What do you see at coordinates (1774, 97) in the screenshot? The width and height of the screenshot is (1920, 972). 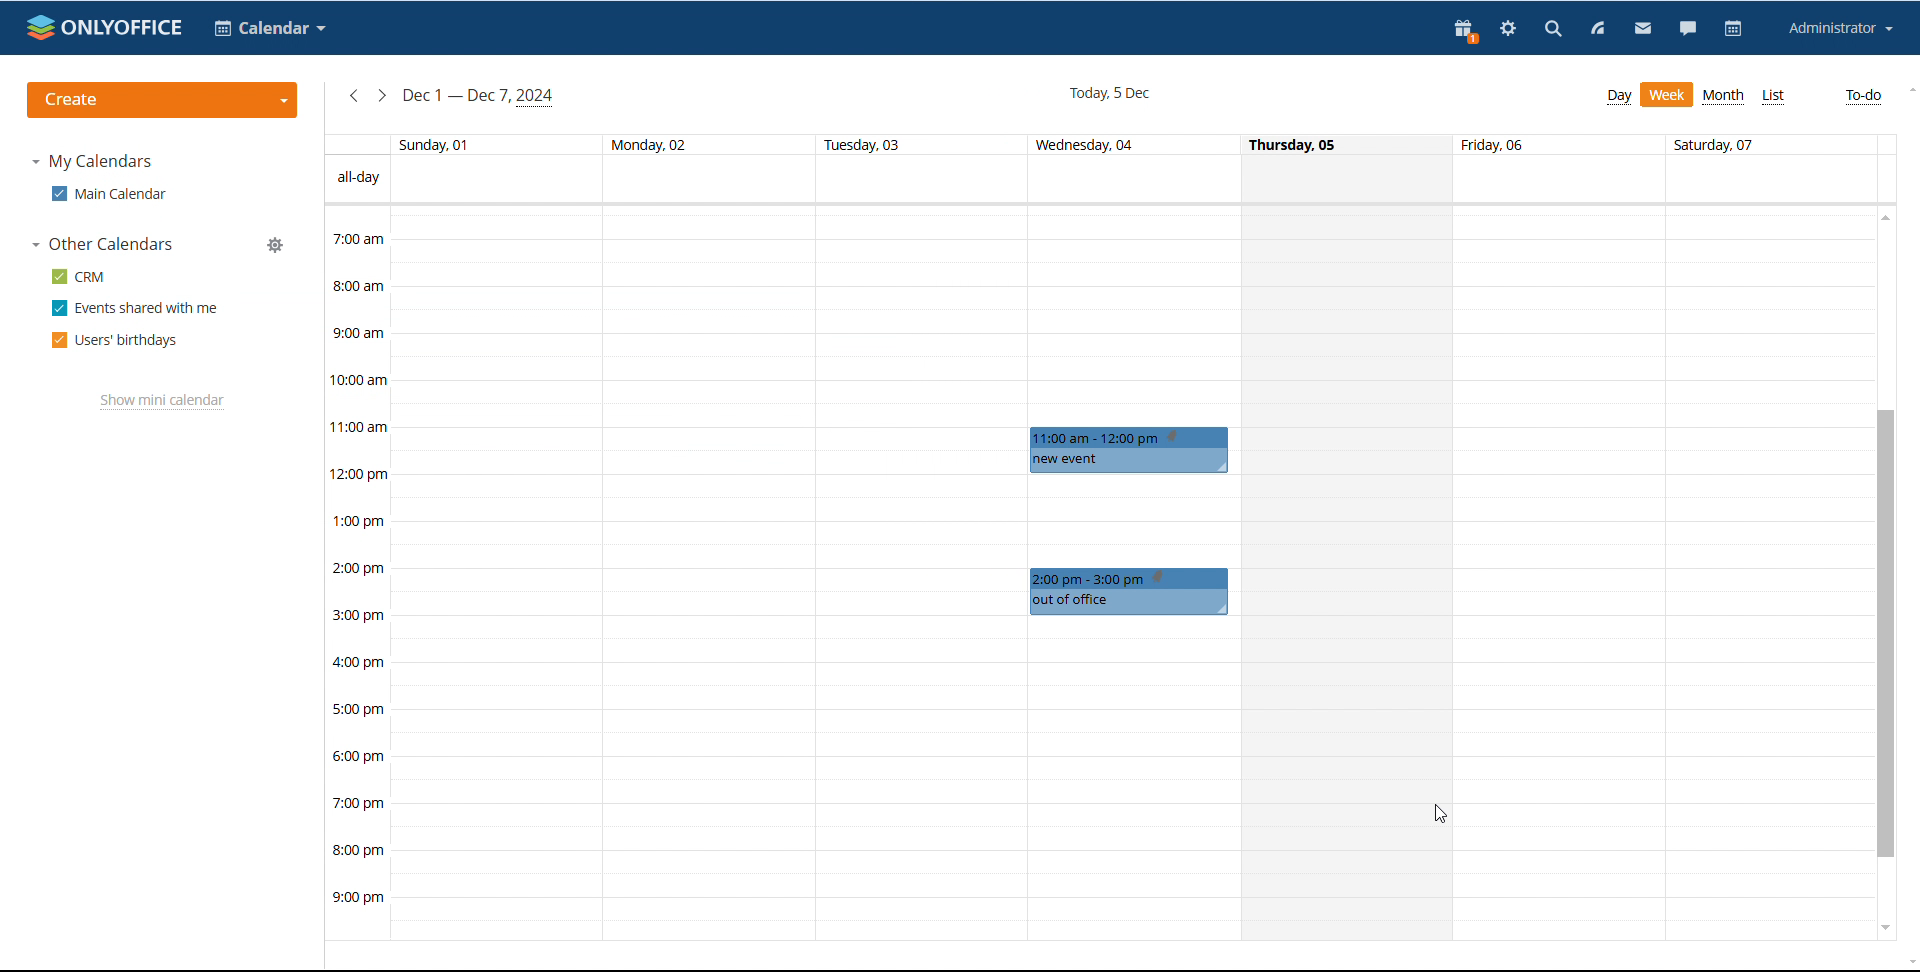 I see `list view` at bounding box center [1774, 97].